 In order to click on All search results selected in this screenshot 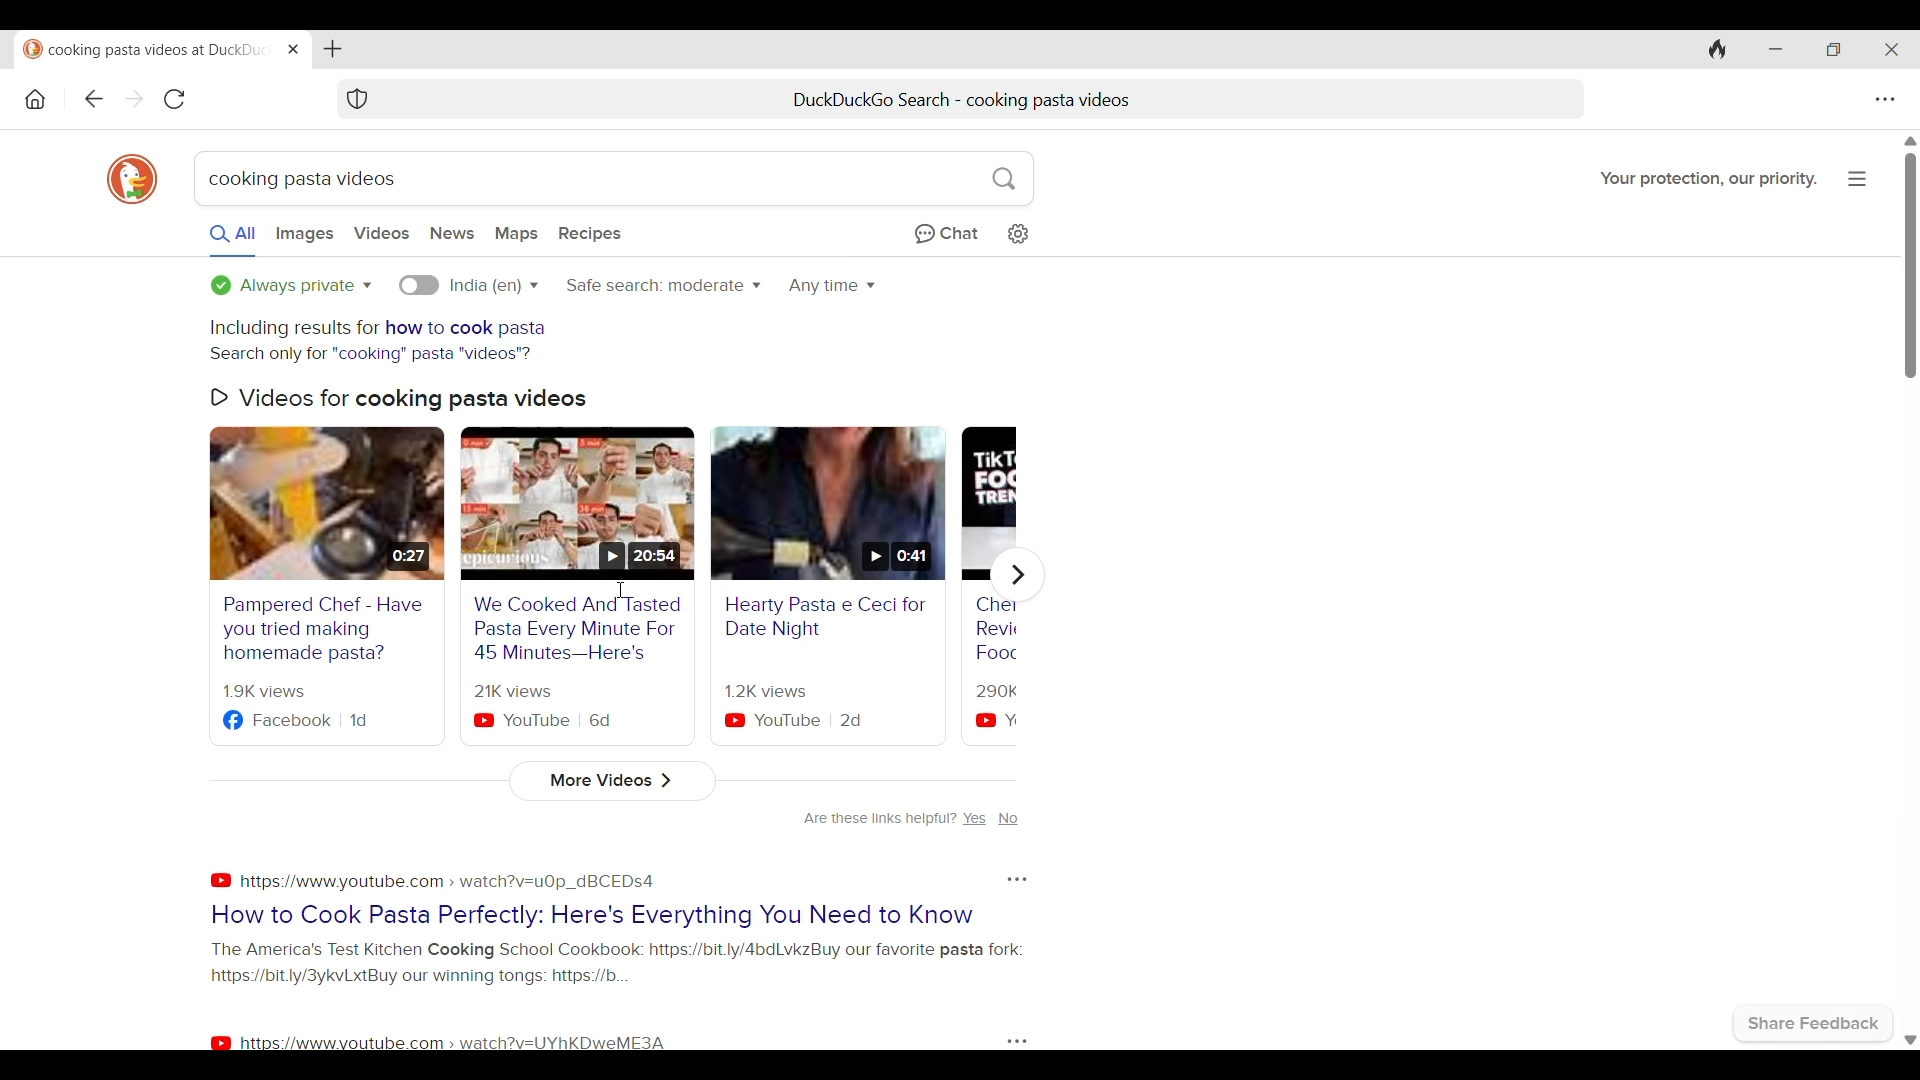, I will do `click(233, 240)`.